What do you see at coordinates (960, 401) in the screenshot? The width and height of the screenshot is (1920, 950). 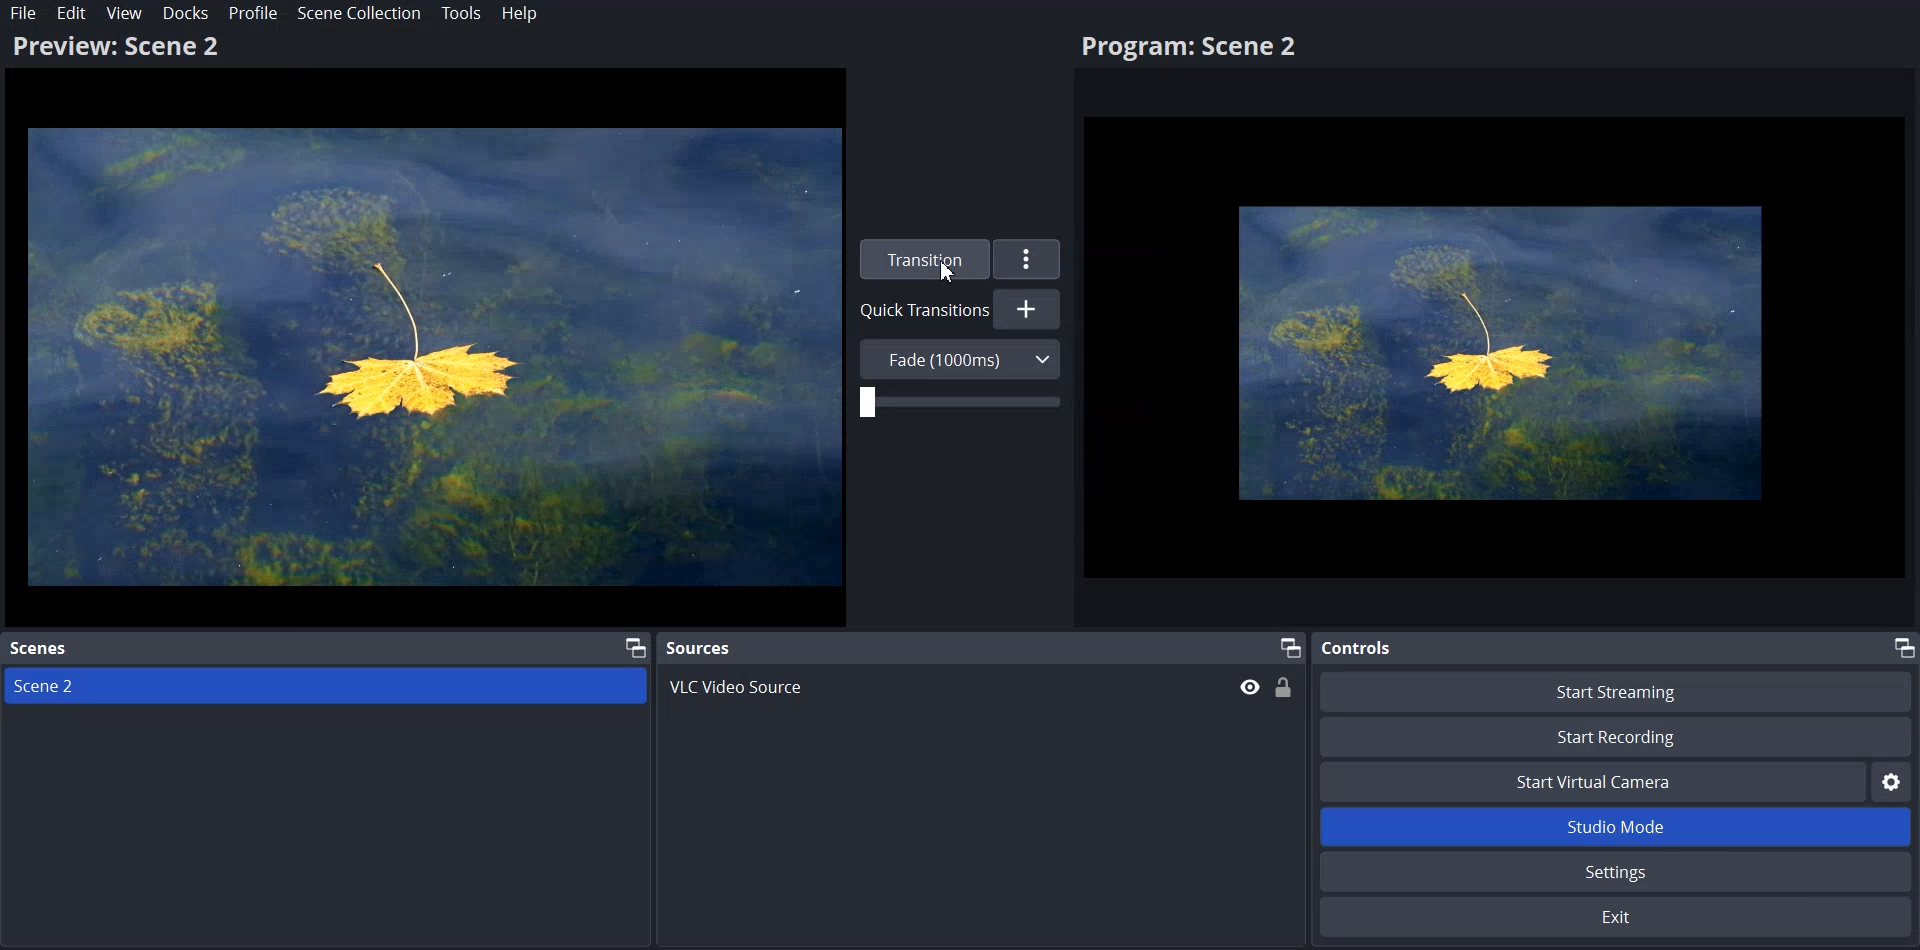 I see `Adjust Transition Duration` at bounding box center [960, 401].